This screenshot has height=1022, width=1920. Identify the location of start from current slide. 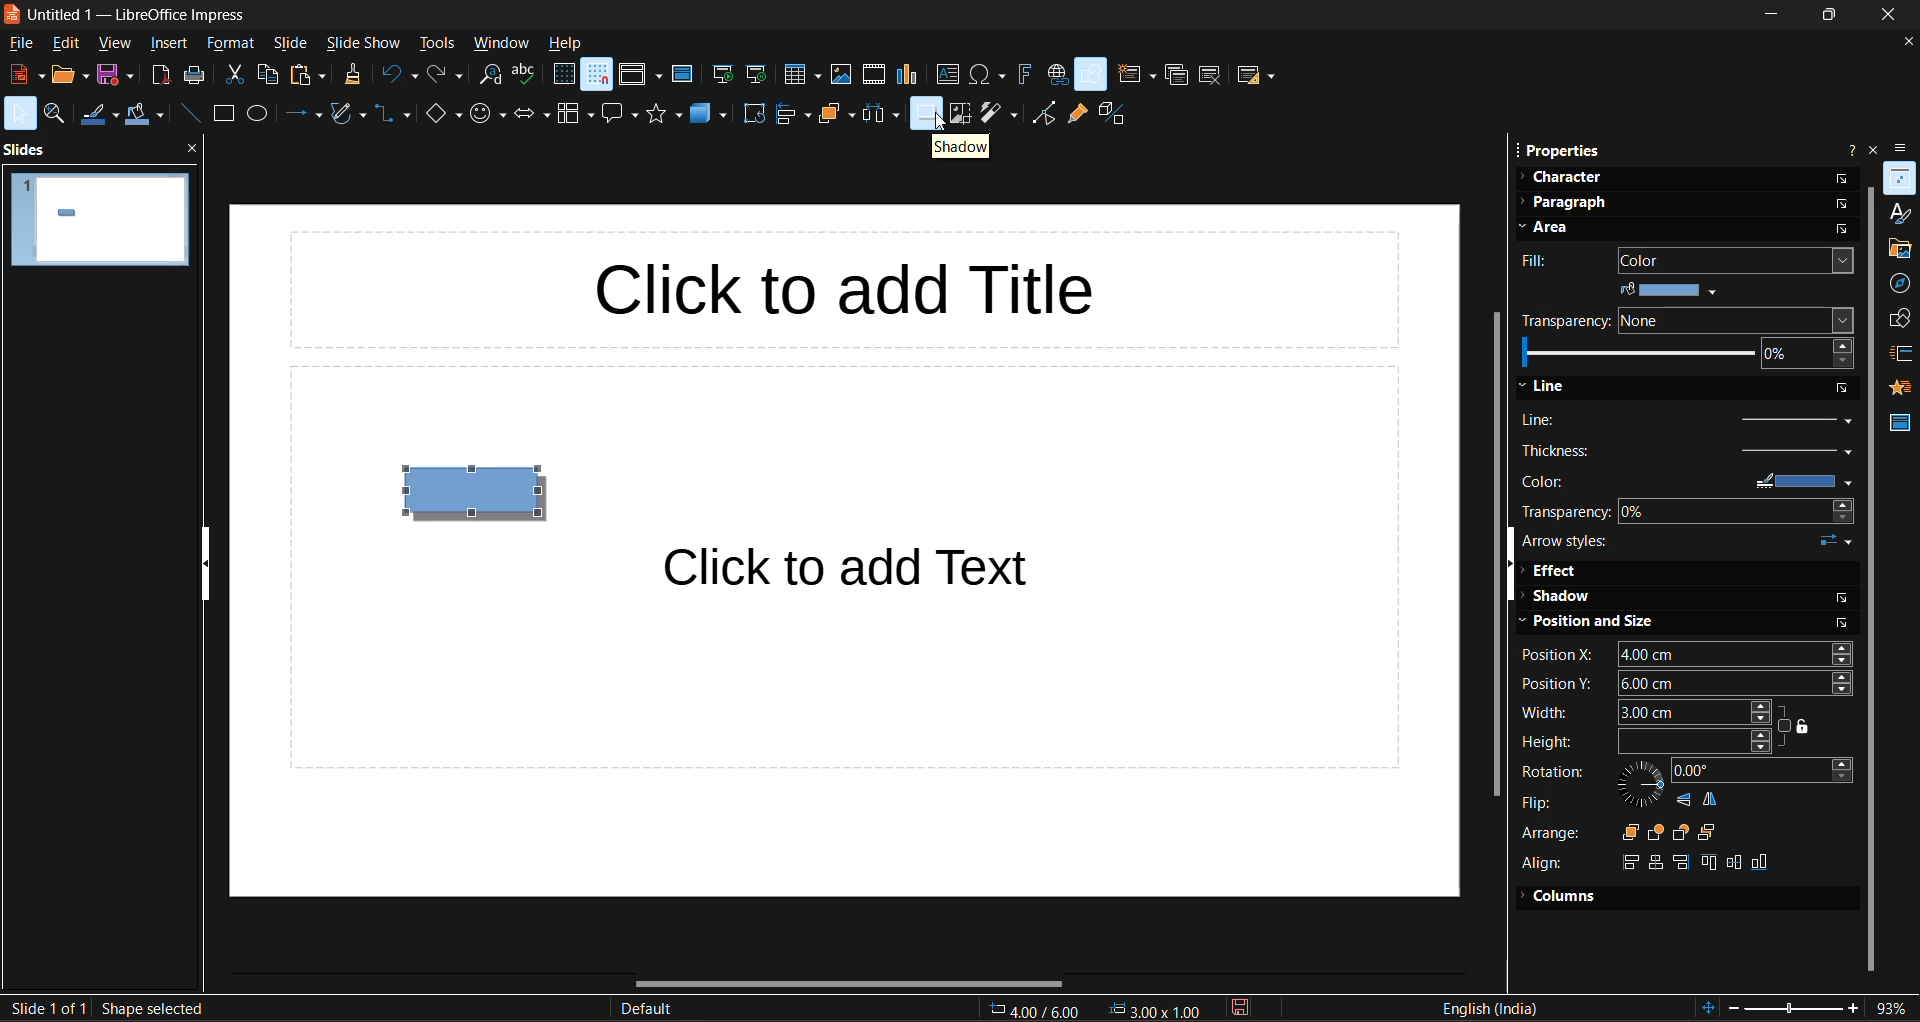
(759, 77).